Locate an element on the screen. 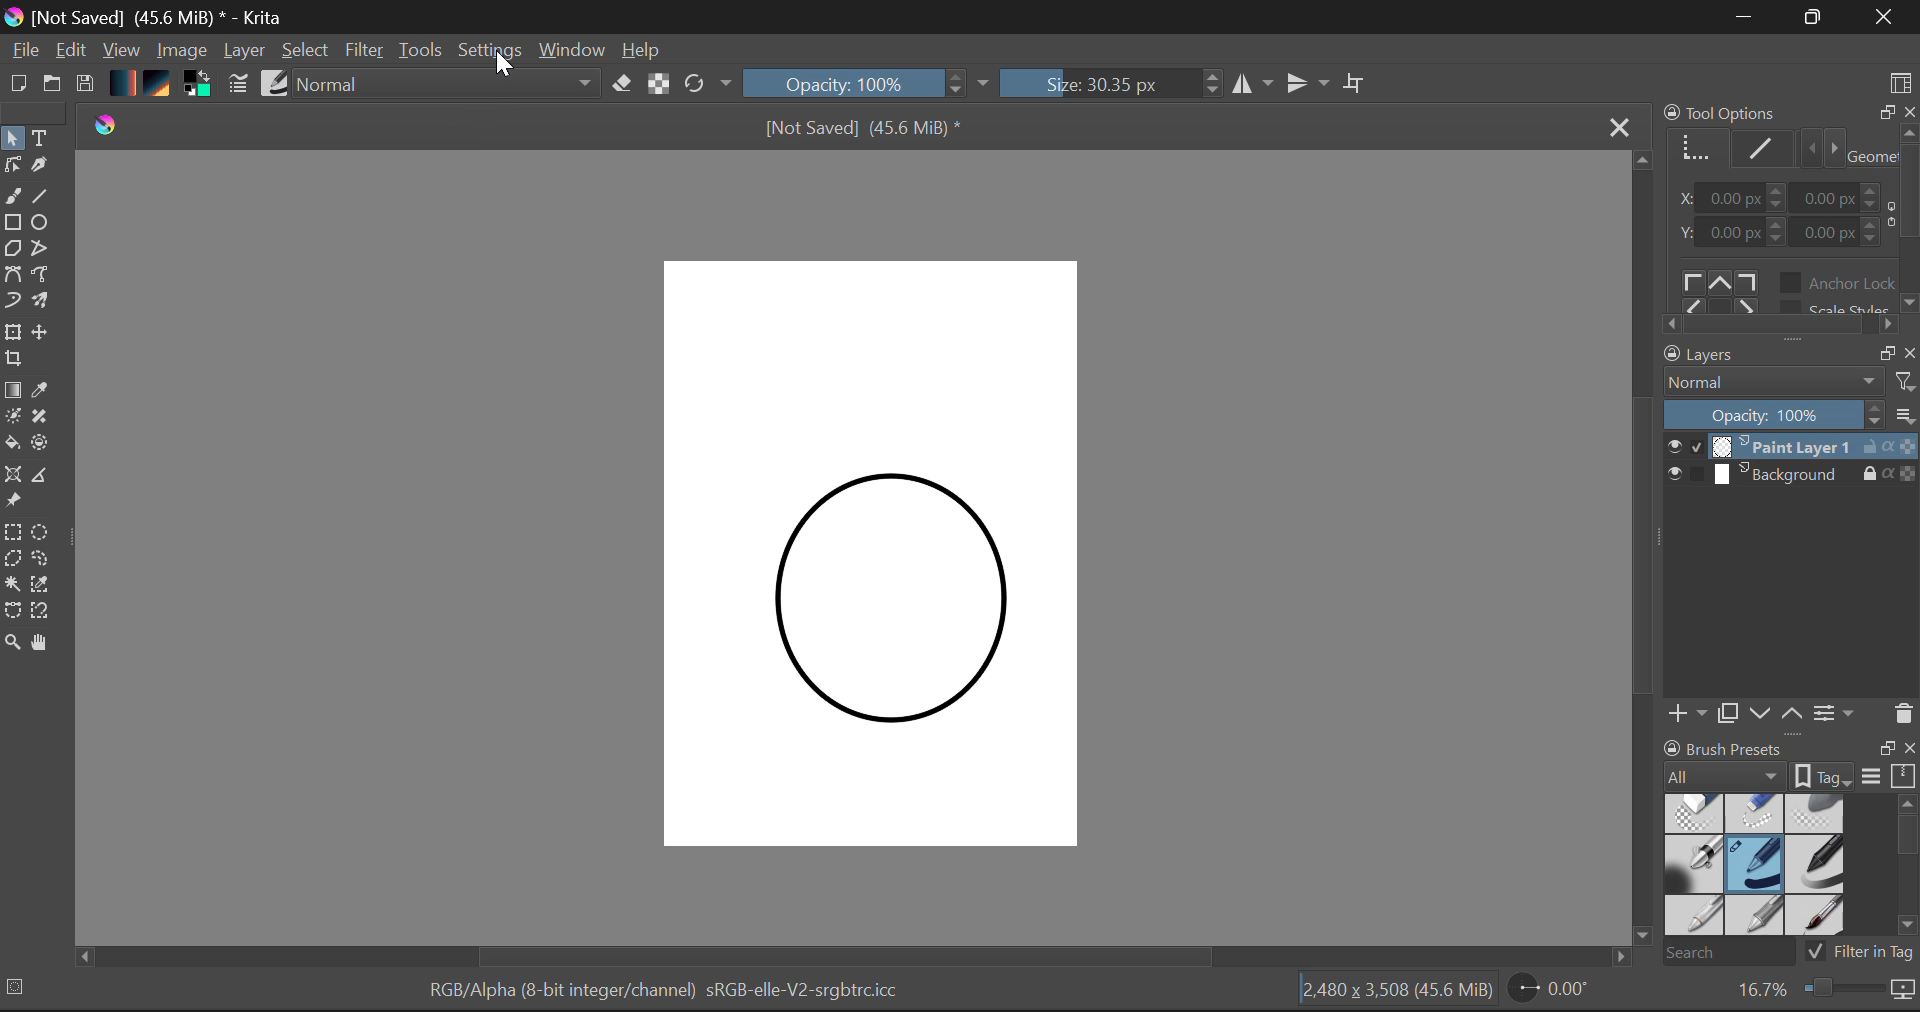 Image resolution: width=1920 pixels, height=1012 pixels. Help is located at coordinates (646, 50).